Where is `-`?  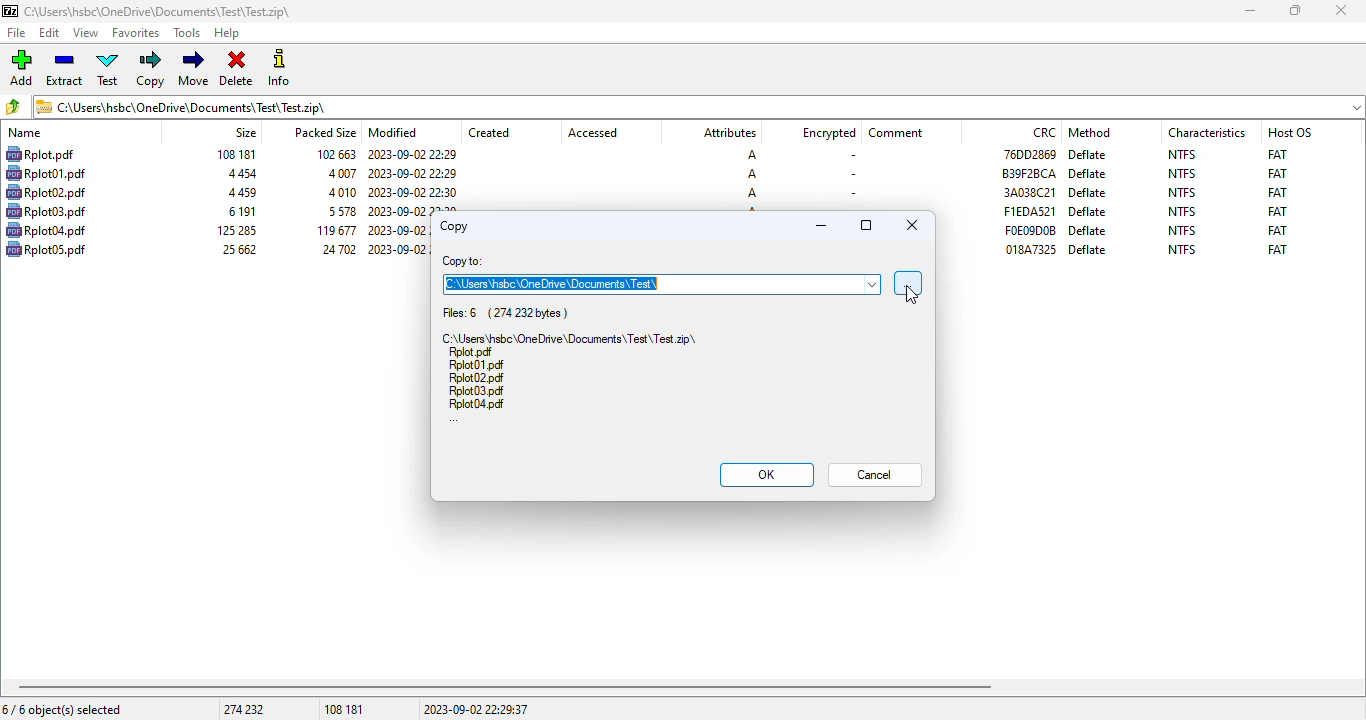 - is located at coordinates (850, 156).